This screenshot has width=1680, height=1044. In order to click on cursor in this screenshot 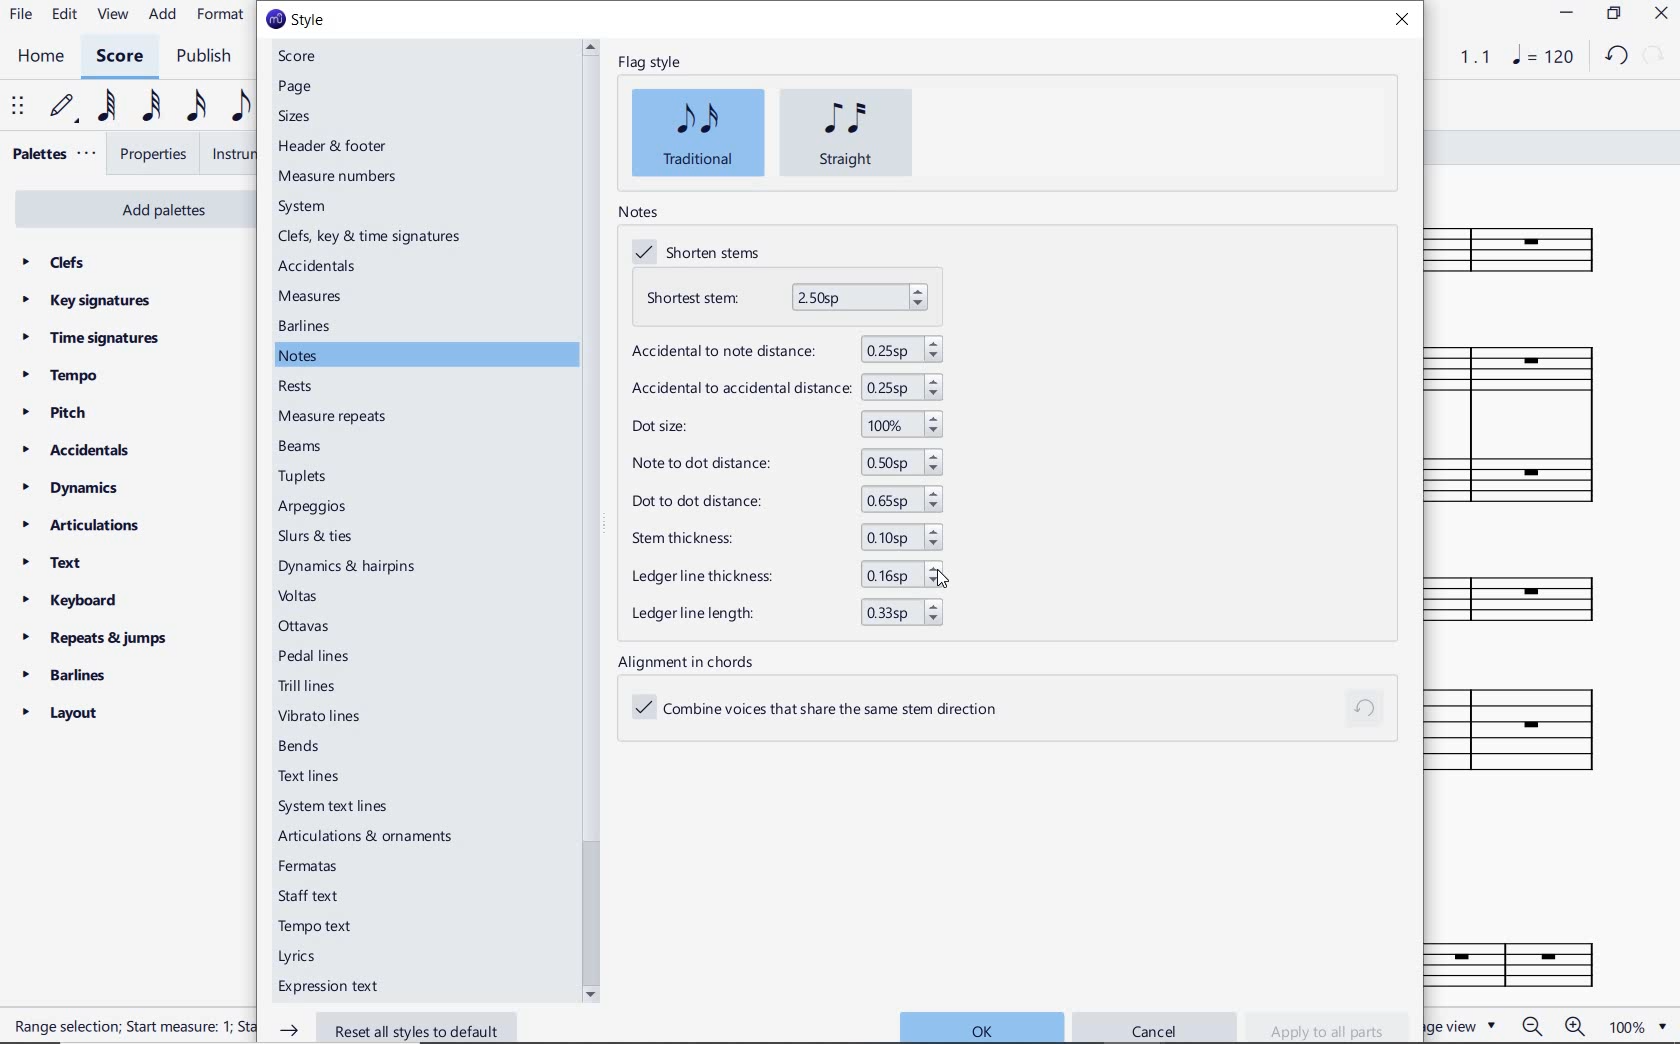, I will do `click(949, 579)`.